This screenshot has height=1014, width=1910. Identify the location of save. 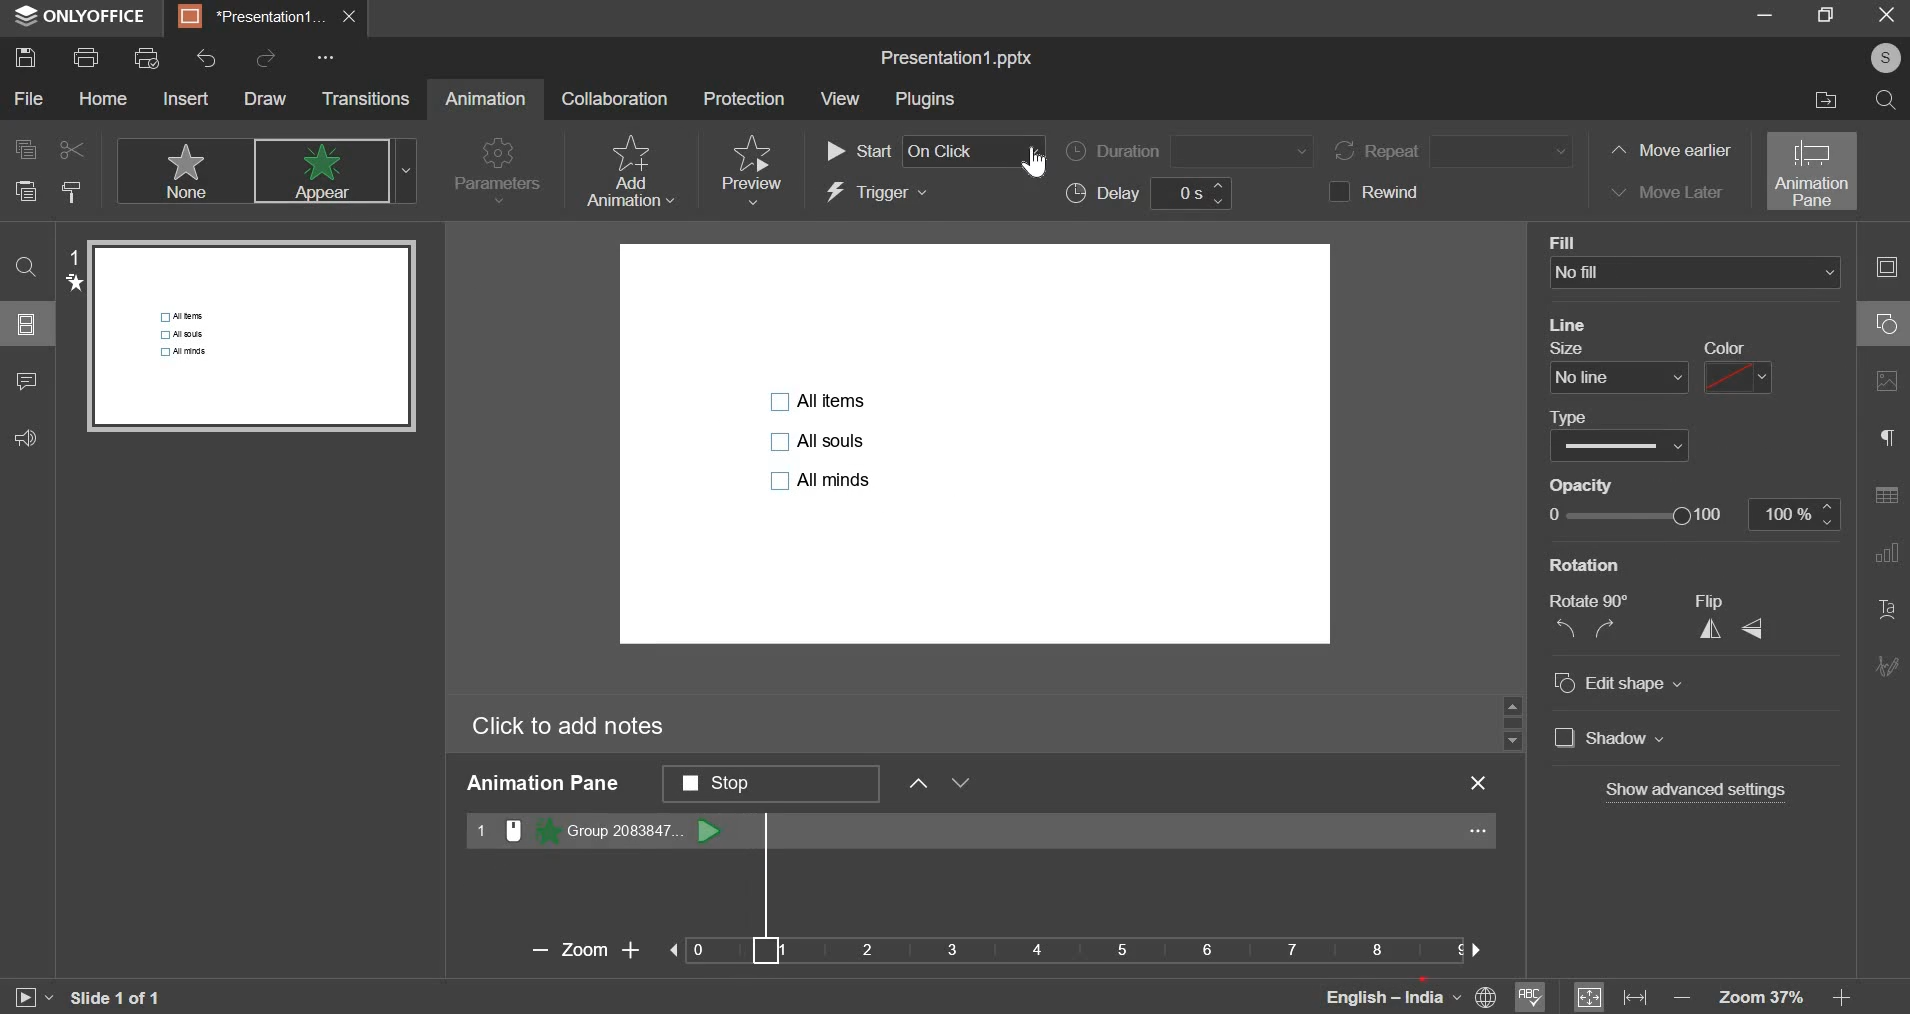
(24, 57).